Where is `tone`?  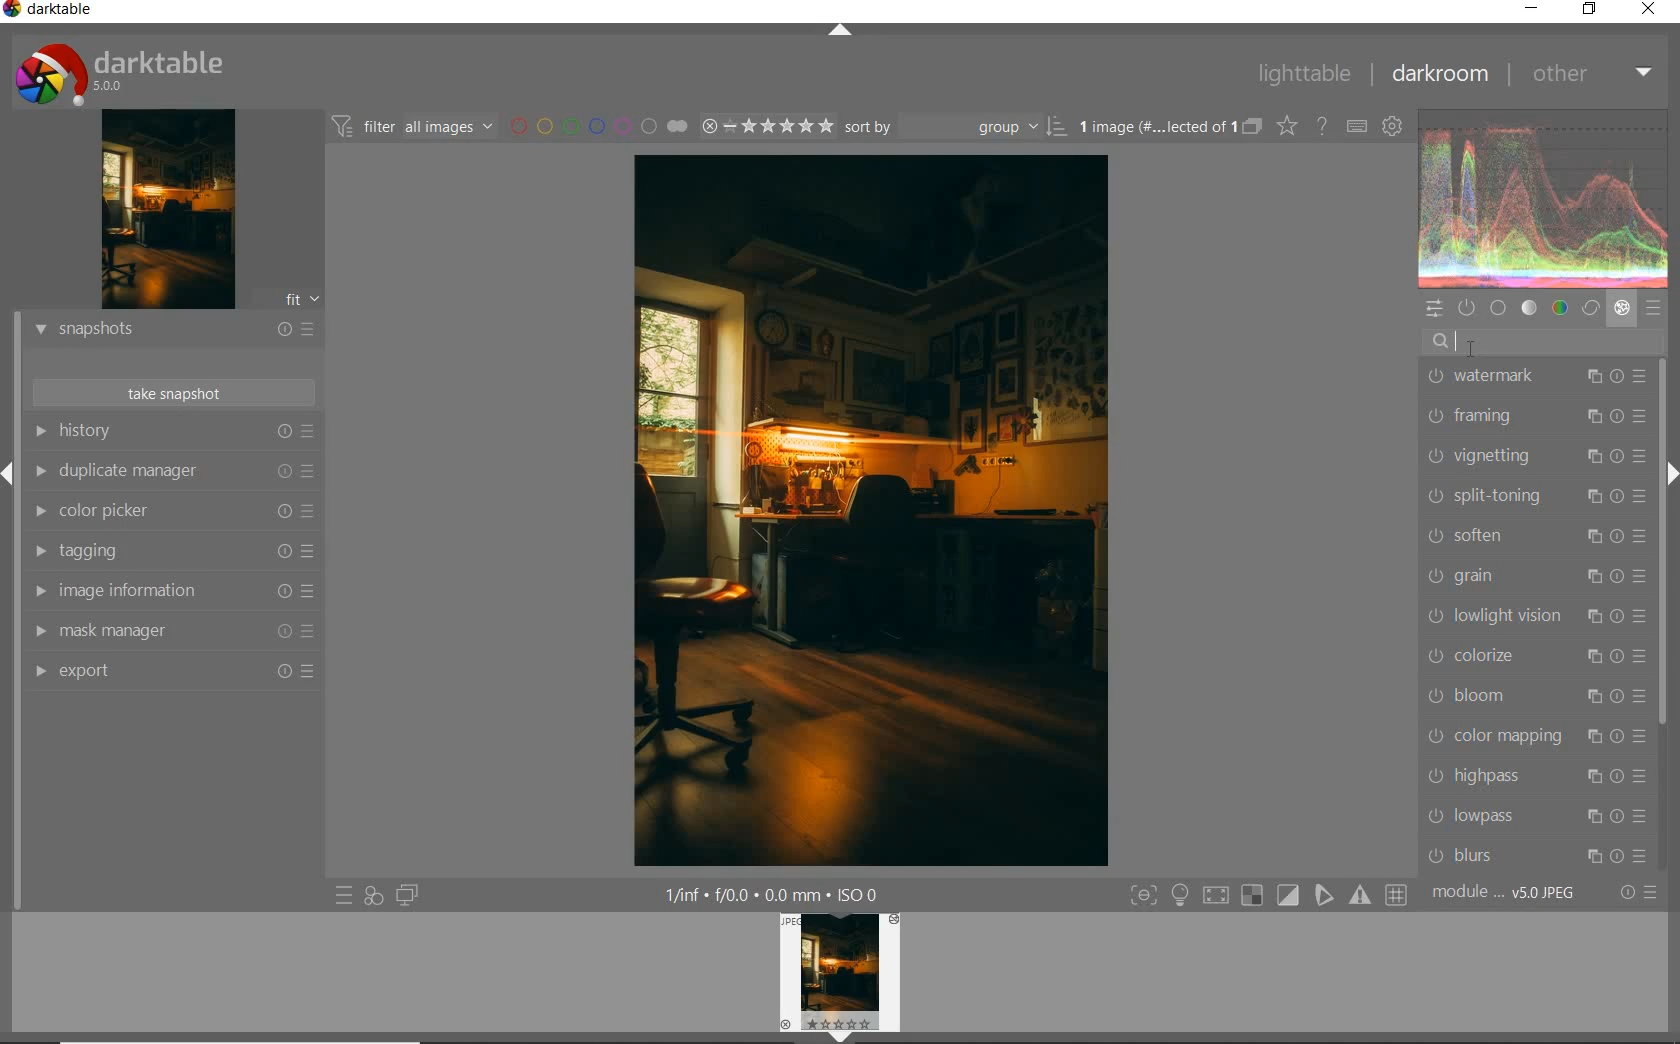
tone is located at coordinates (1529, 307).